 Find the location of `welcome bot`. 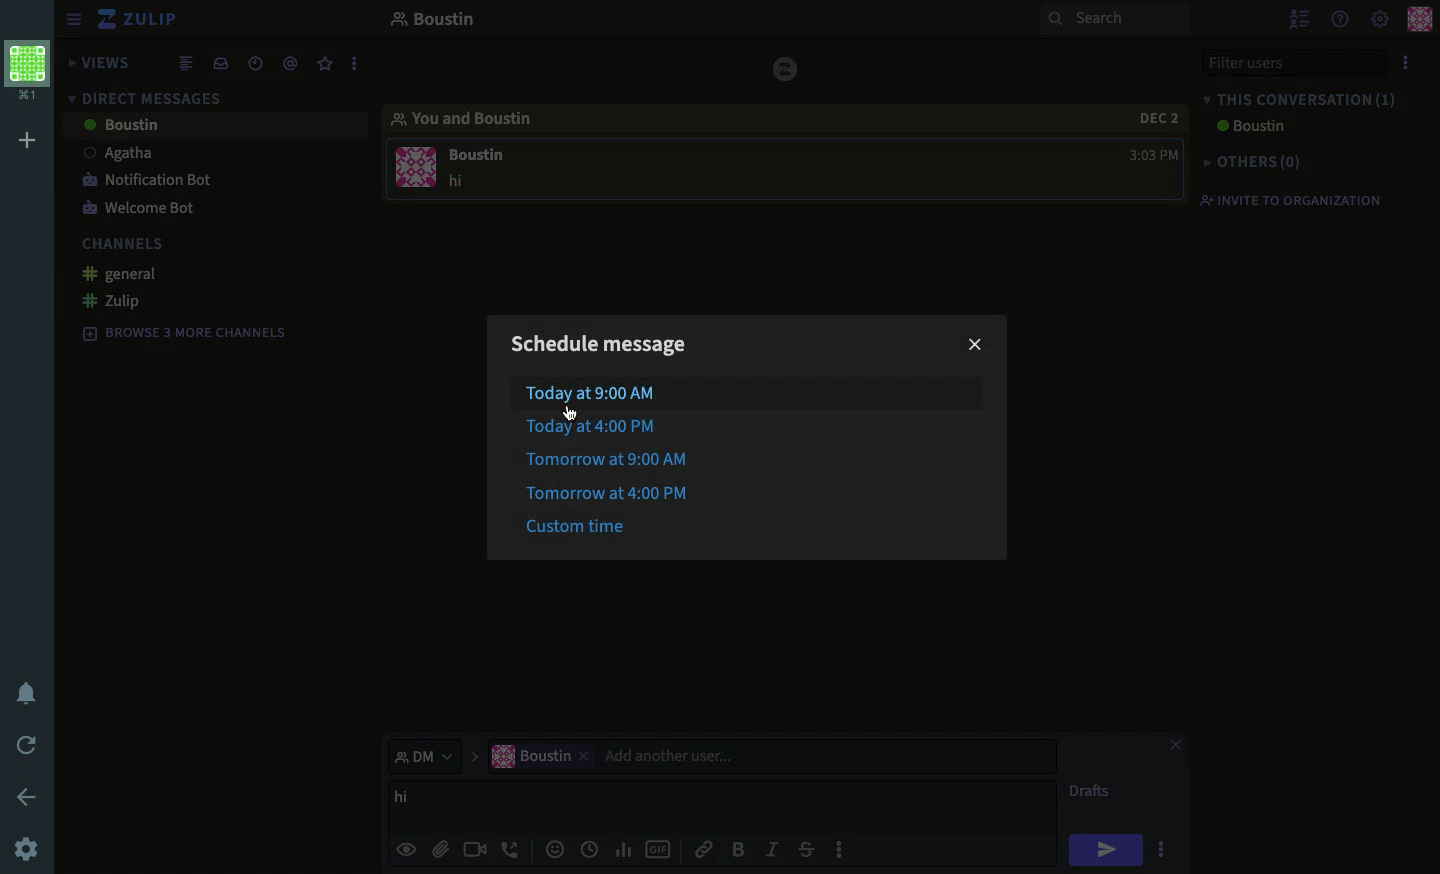

welcome bot is located at coordinates (138, 210).